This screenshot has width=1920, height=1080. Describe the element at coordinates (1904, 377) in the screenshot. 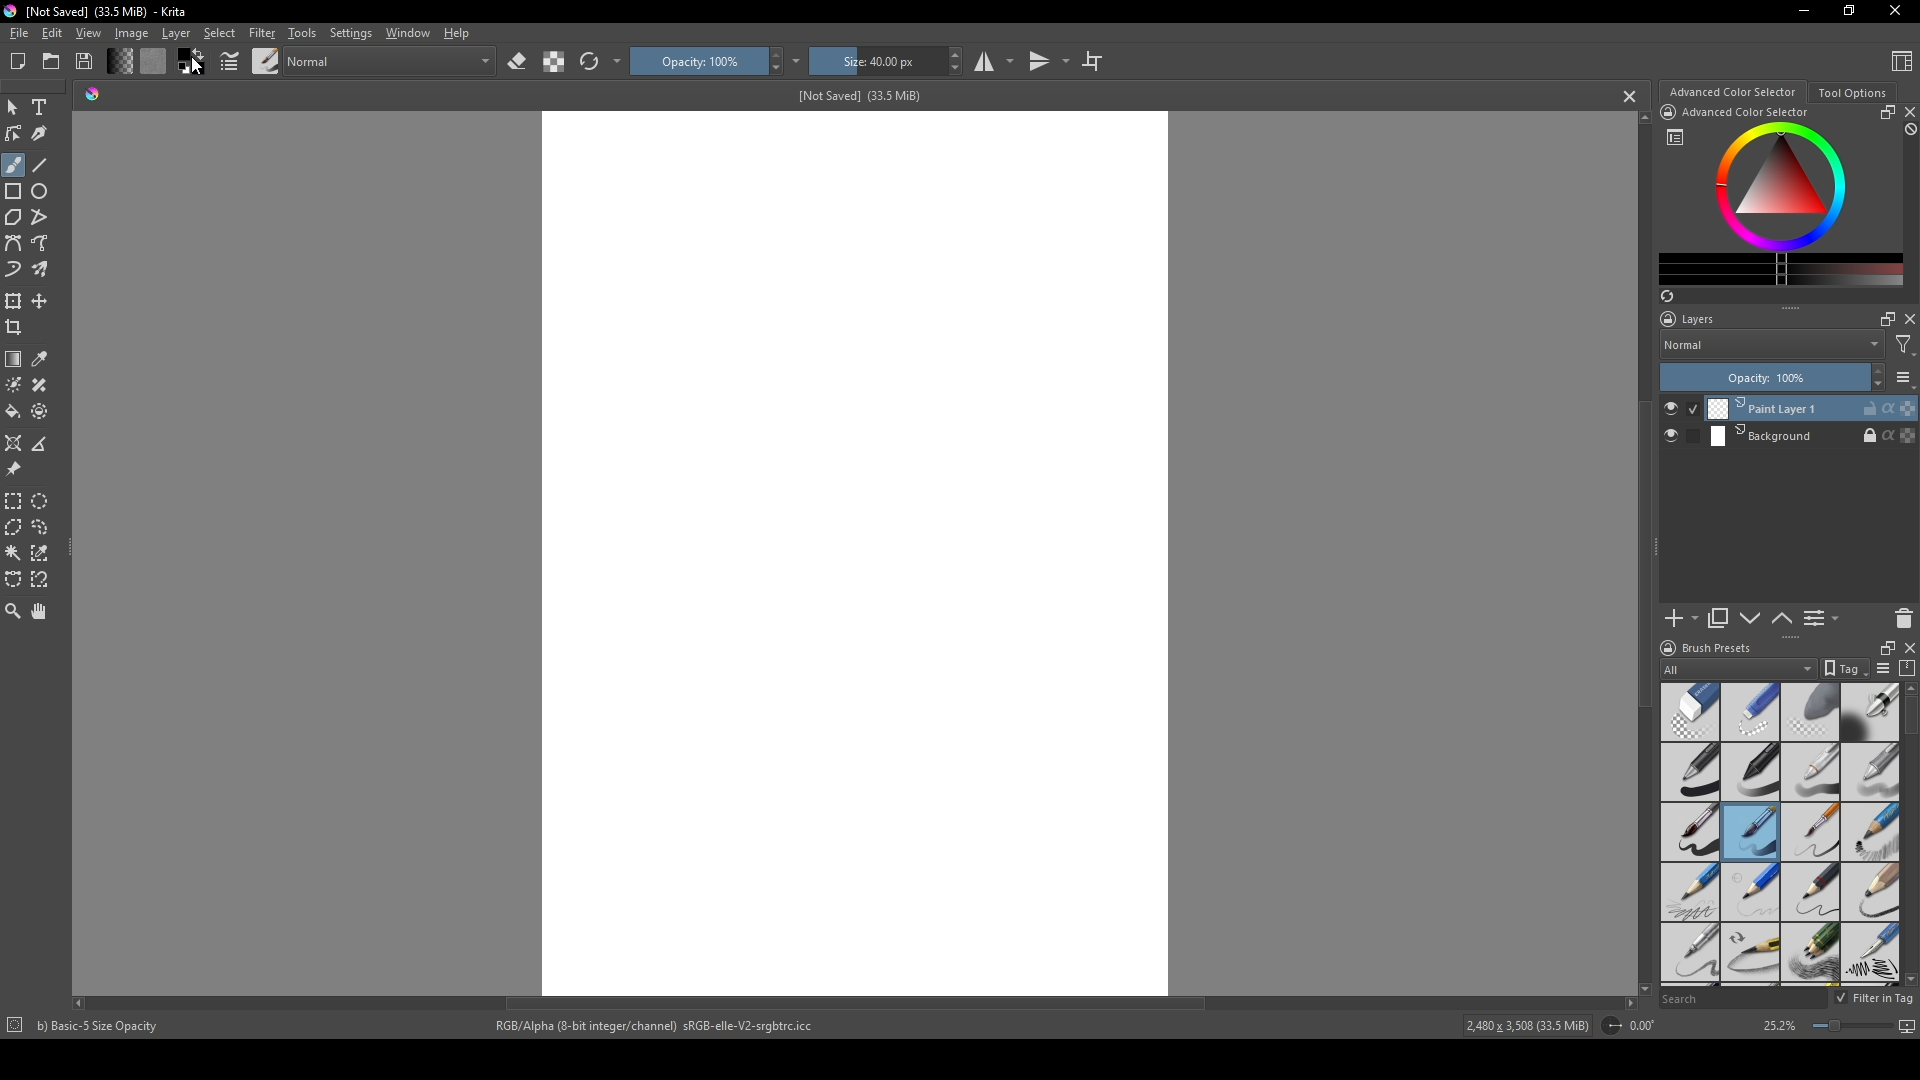

I see `list` at that location.